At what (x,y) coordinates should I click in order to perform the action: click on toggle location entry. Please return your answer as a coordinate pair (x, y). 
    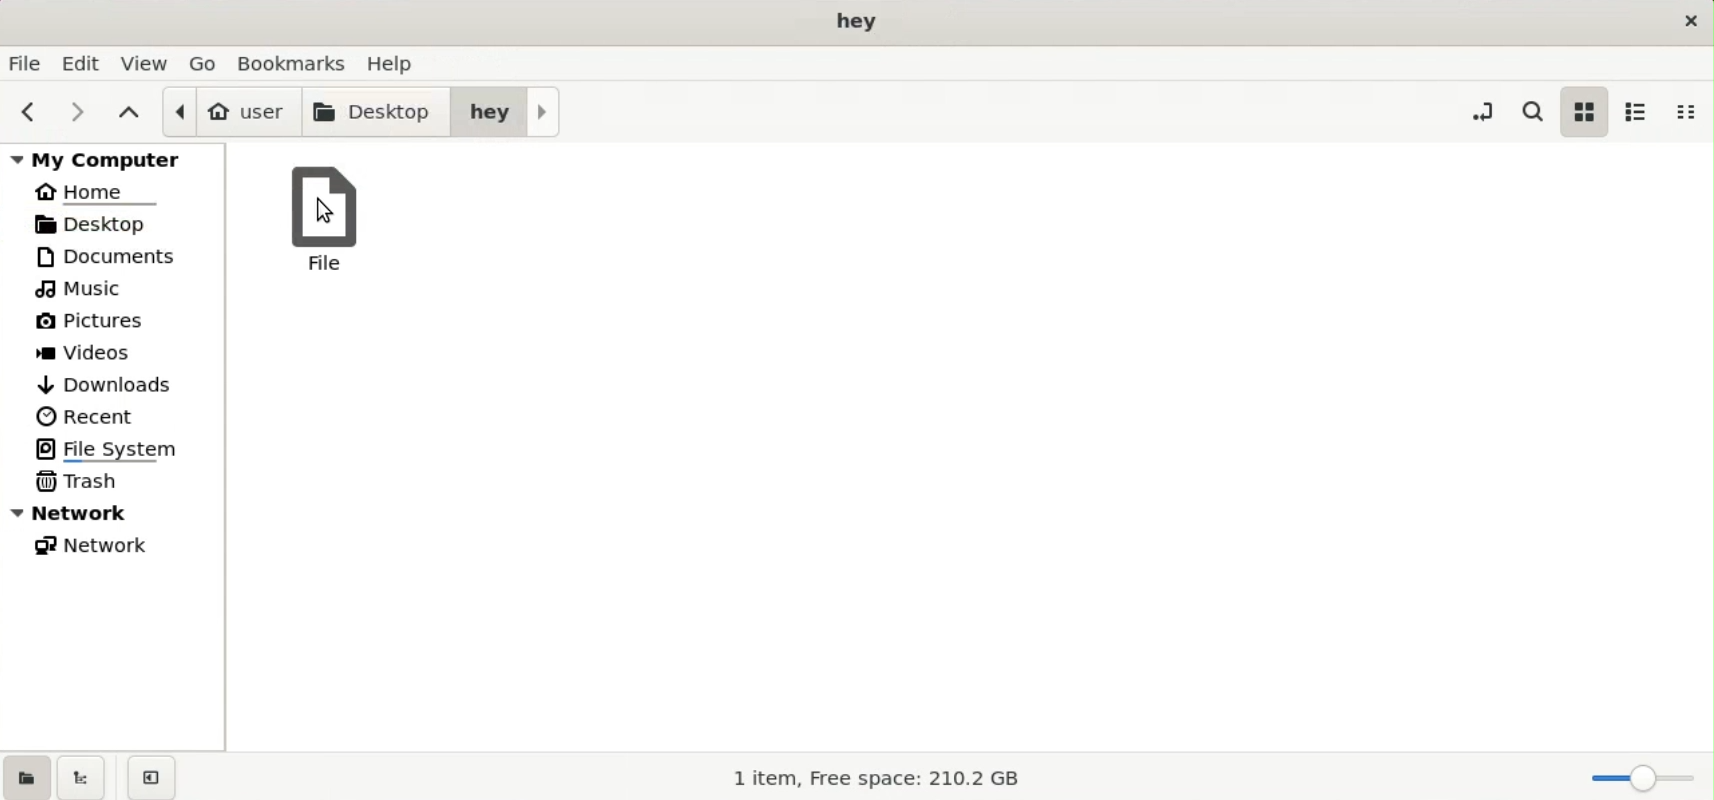
    Looking at the image, I should click on (1482, 110).